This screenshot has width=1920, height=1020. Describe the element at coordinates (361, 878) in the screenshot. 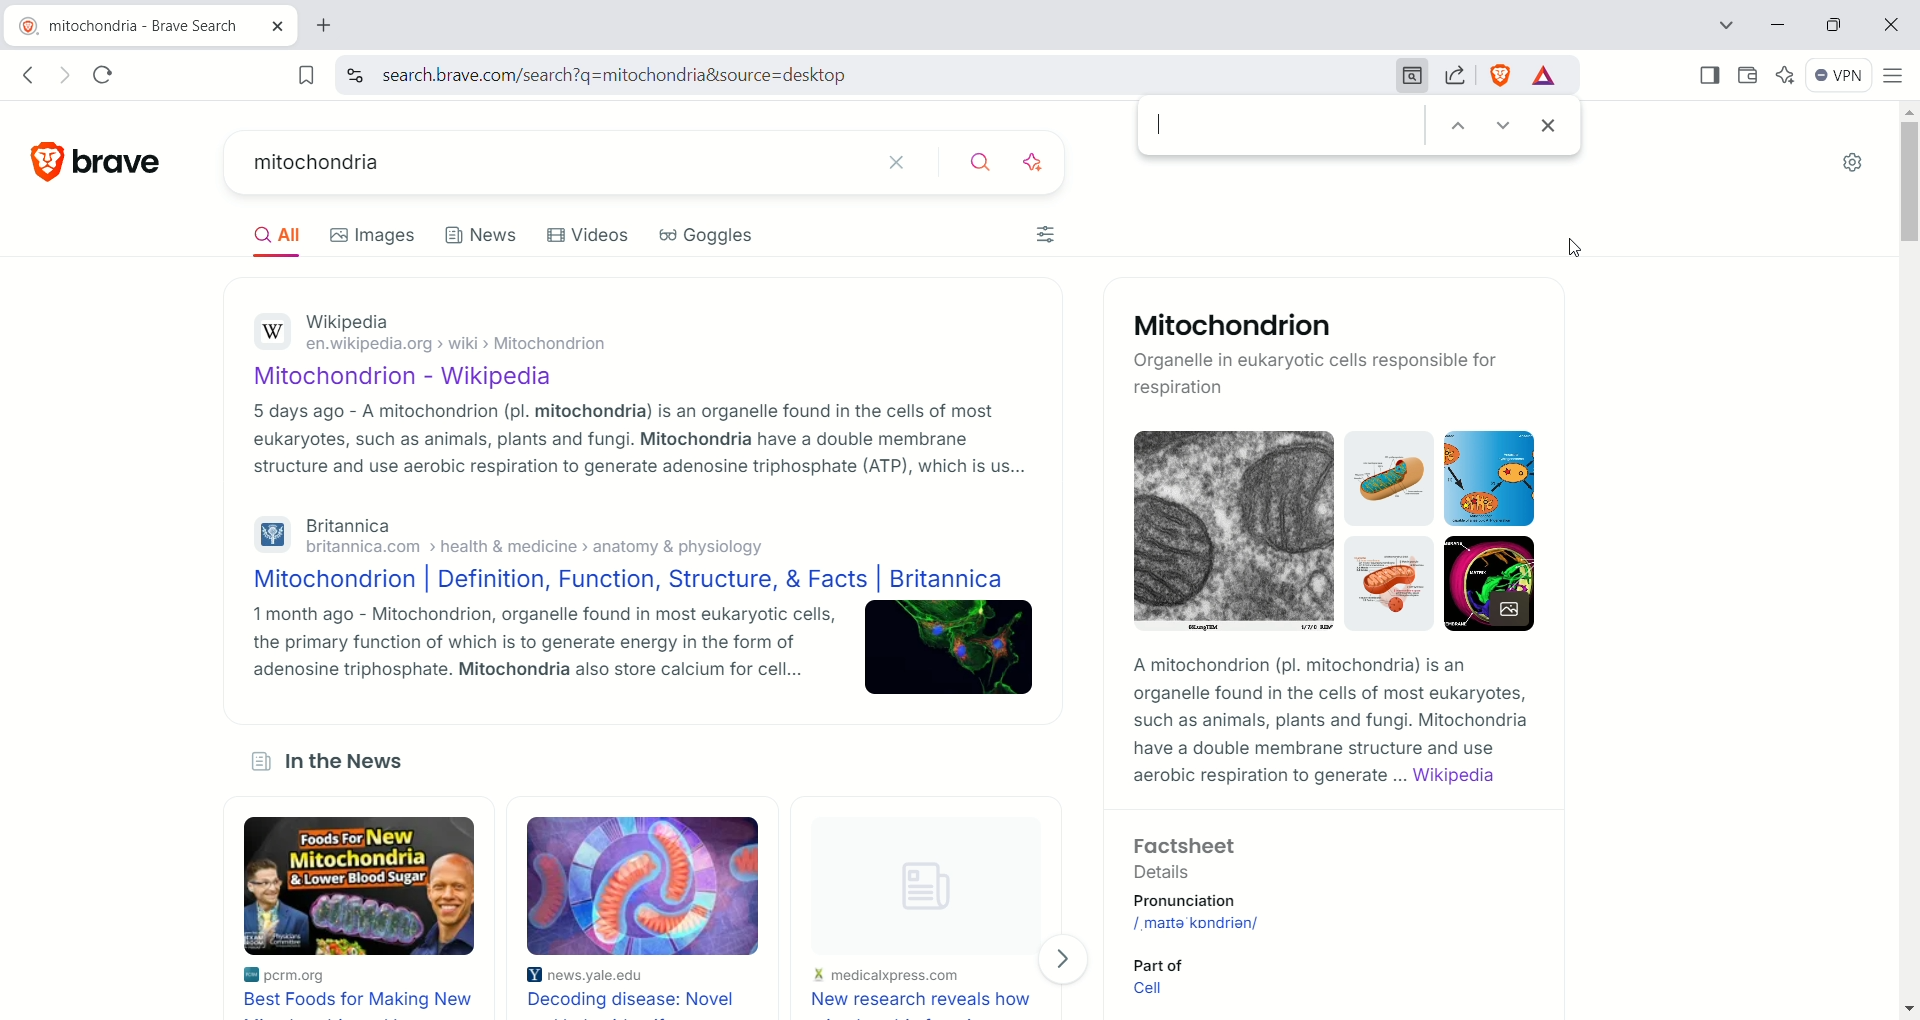

I see `Foods For, NEW Mitochondria & lower blood sugar` at that location.